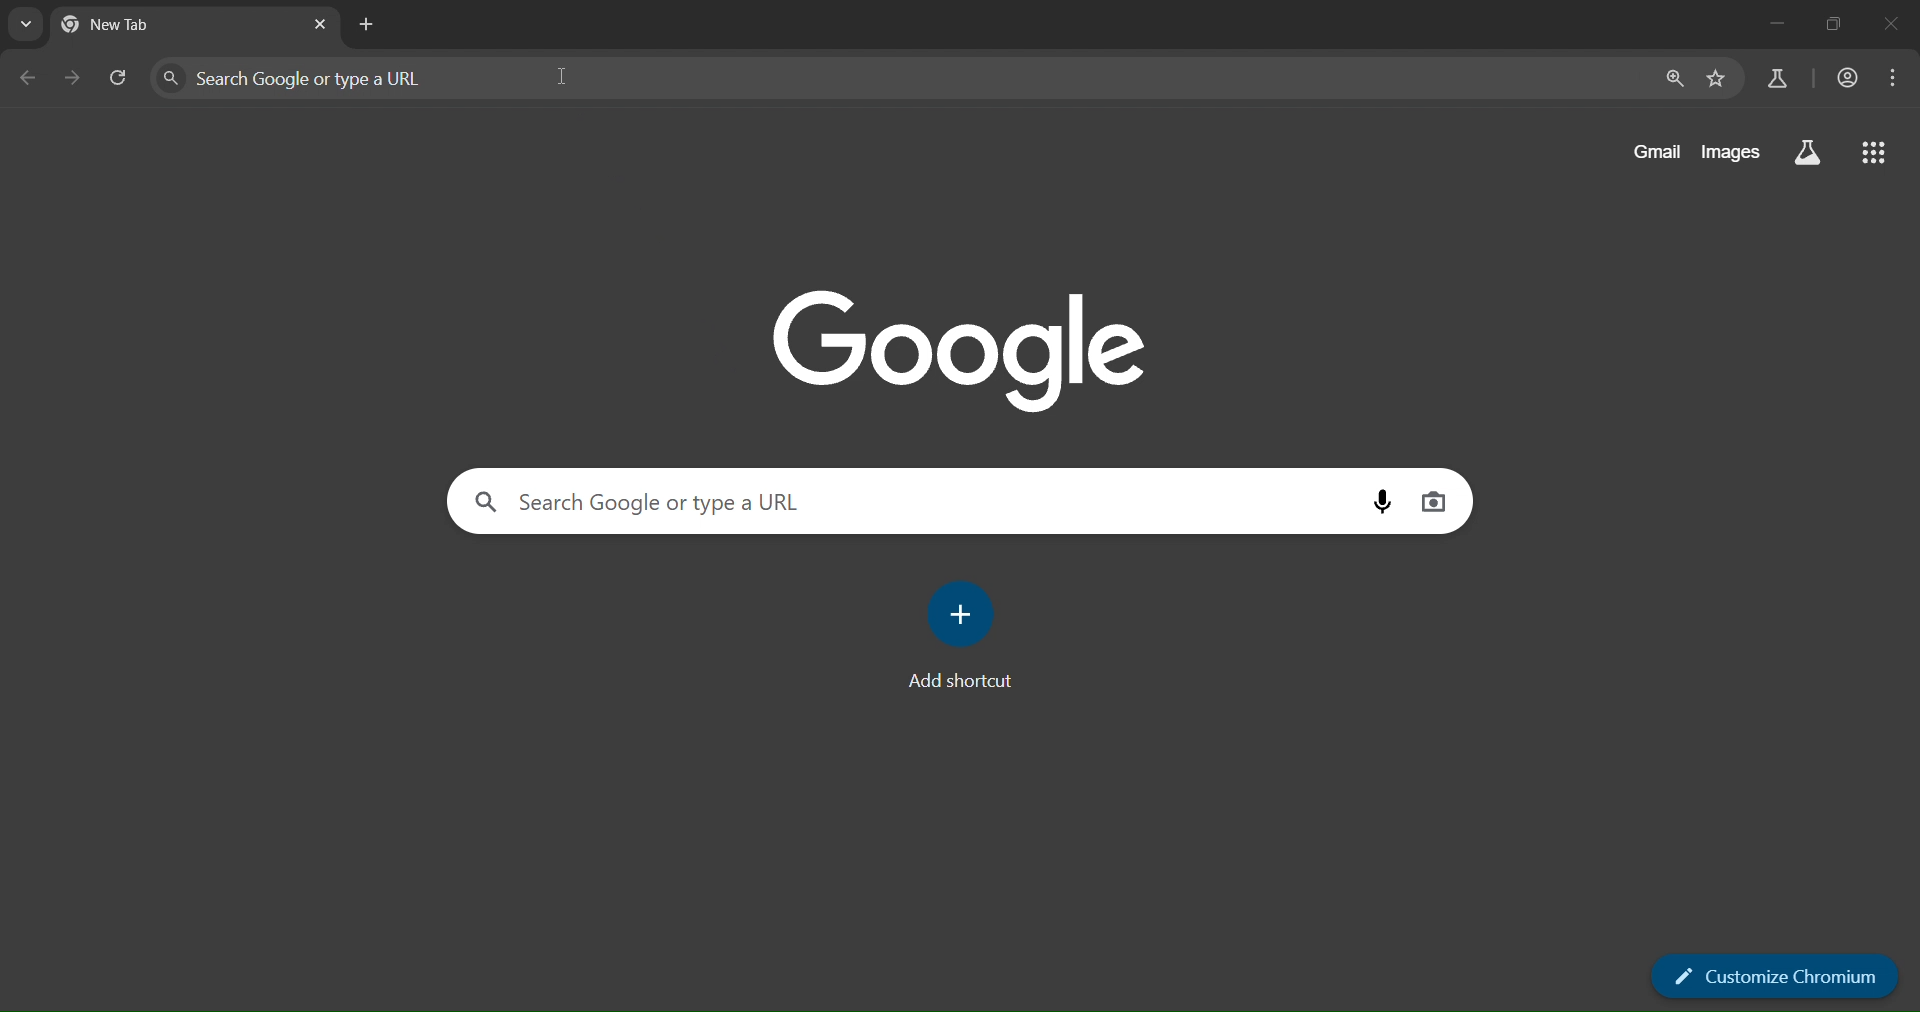  Describe the element at coordinates (964, 638) in the screenshot. I see `add shortcut` at that location.